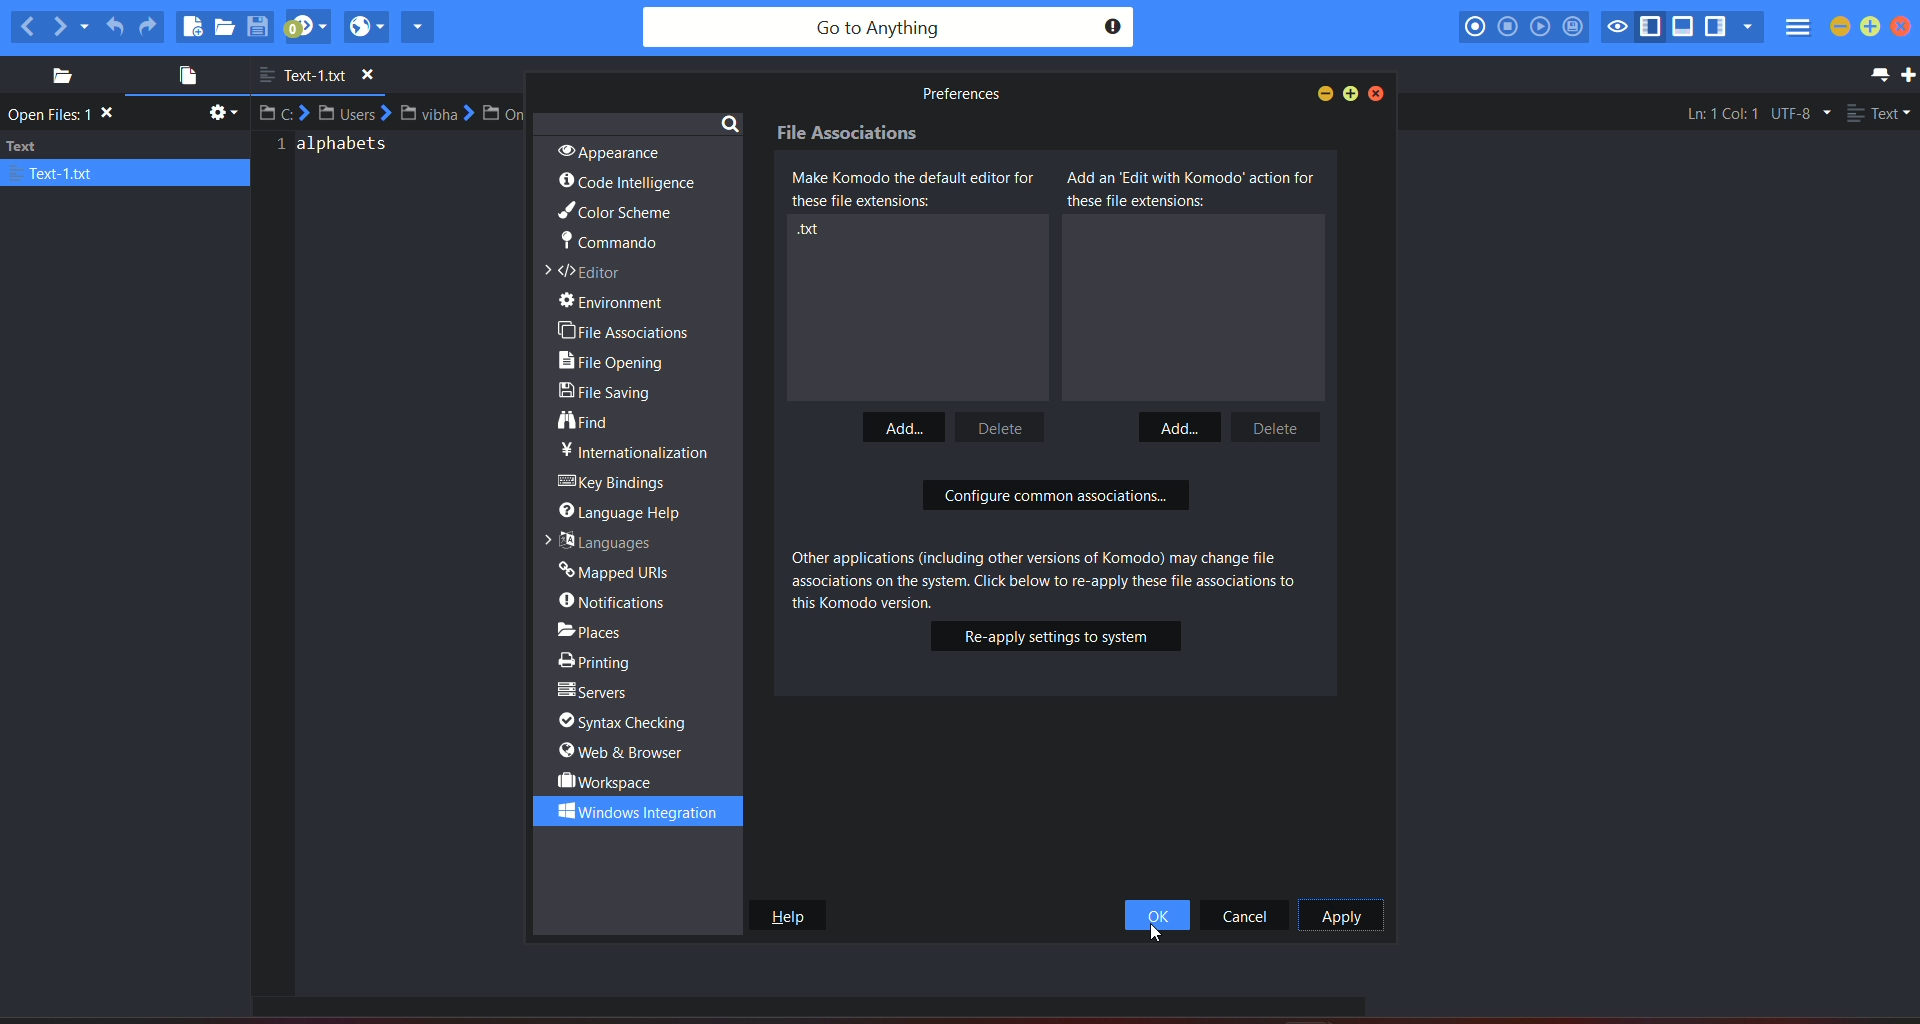 The image size is (1920, 1024). I want to click on new tab, so click(1908, 75).